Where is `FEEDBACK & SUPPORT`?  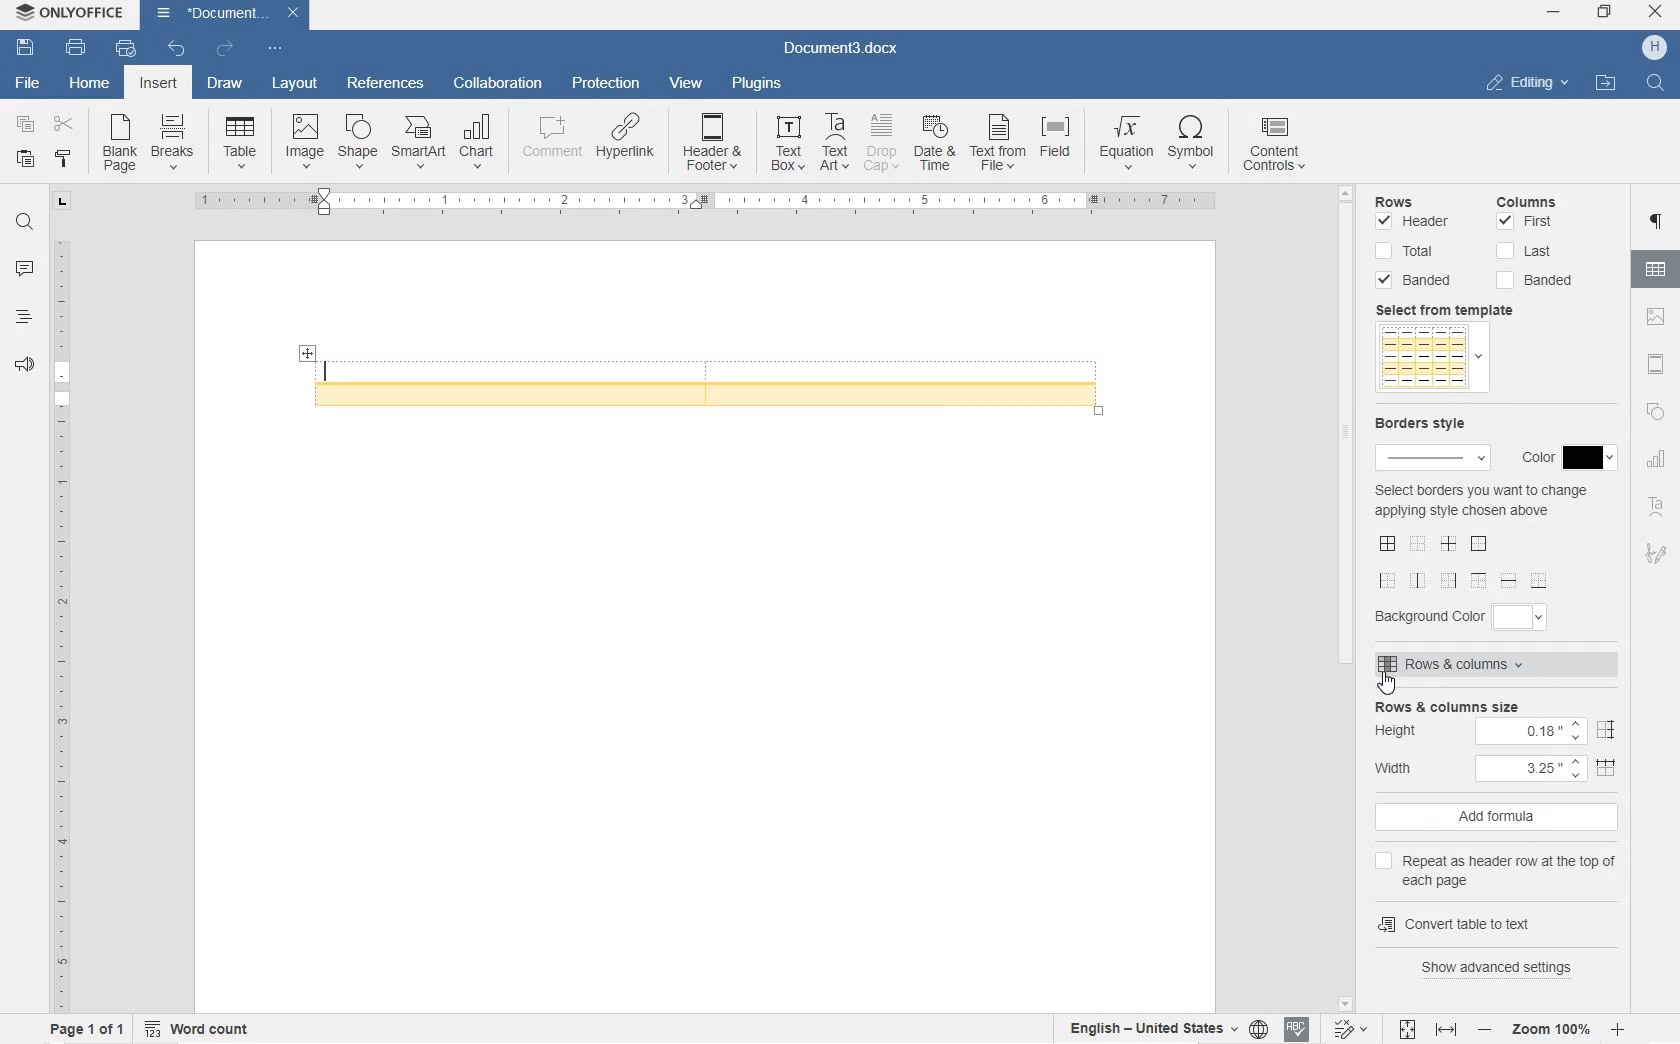 FEEDBACK & SUPPORT is located at coordinates (21, 365).